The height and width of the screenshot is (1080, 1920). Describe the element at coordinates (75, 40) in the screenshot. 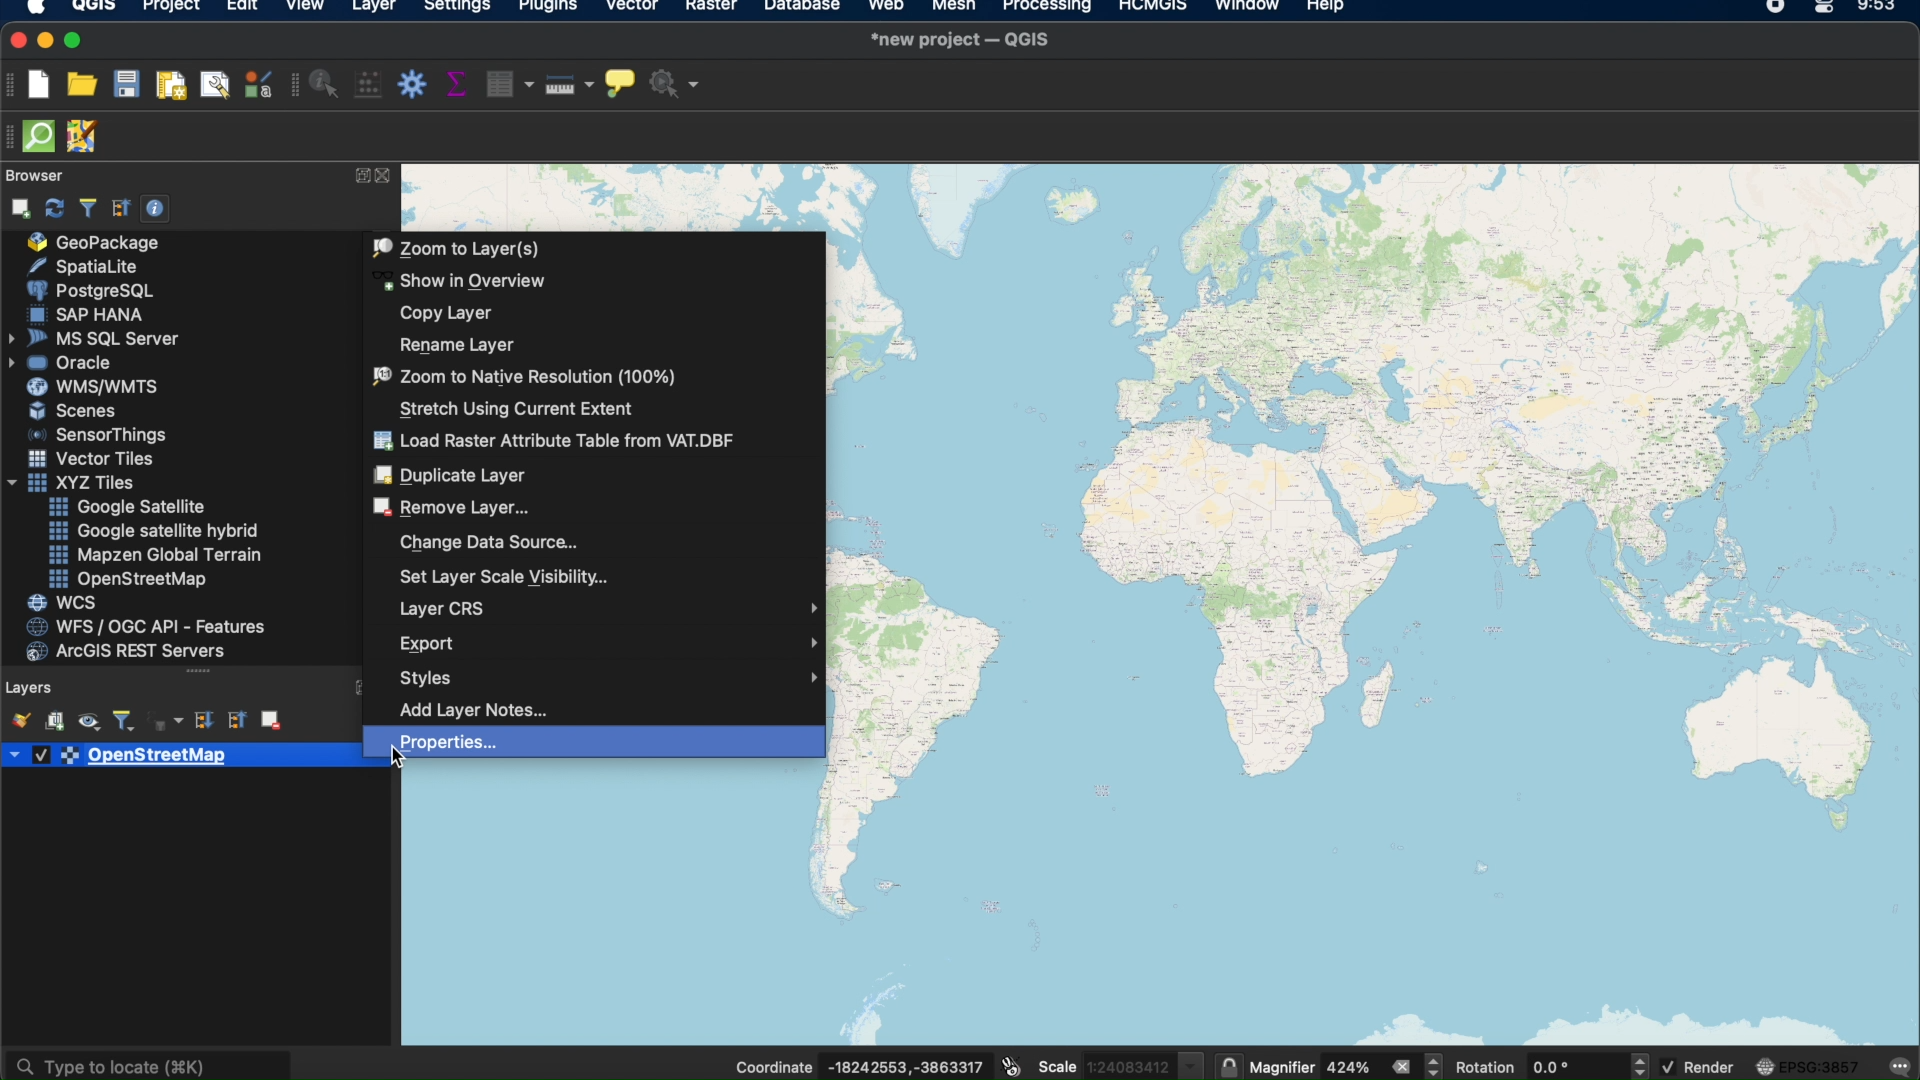

I see `maximize` at that location.